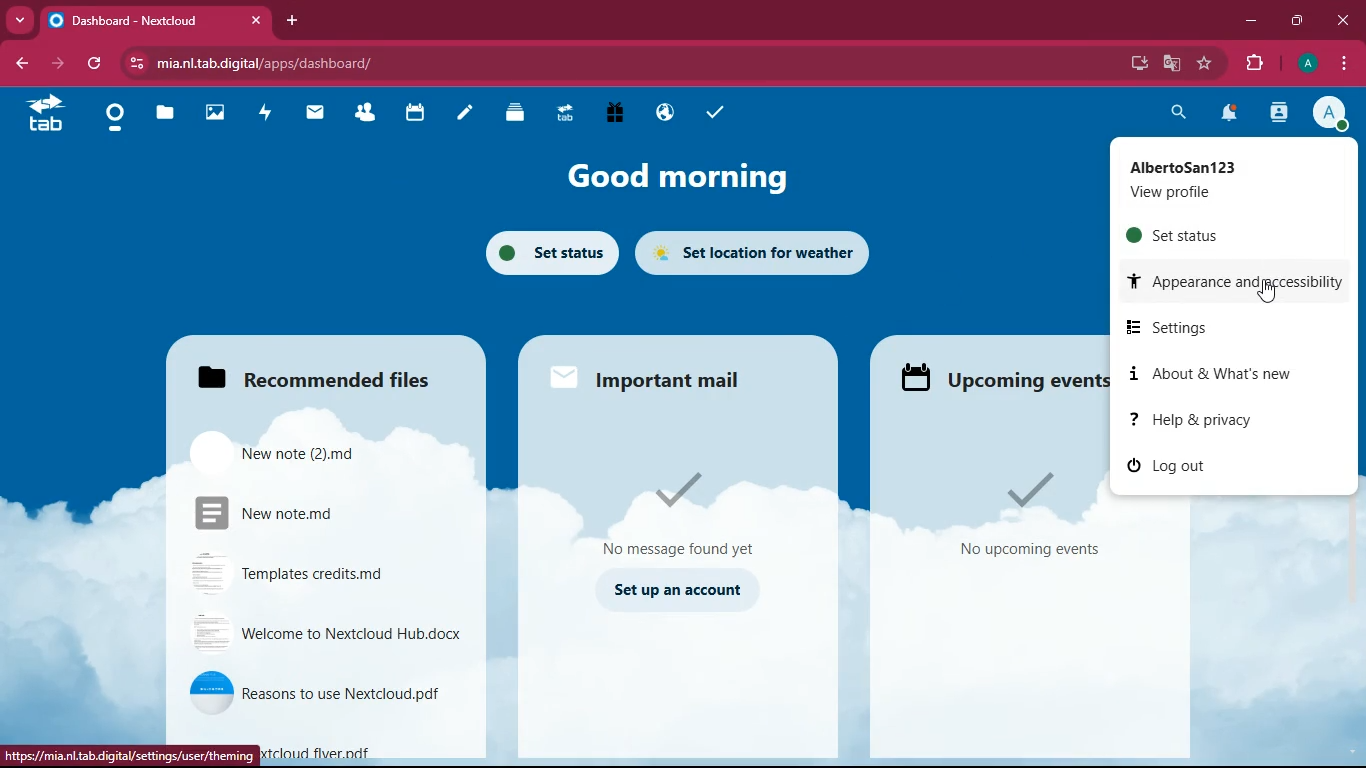 The width and height of the screenshot is (1366, 768). I want to click on images, so click(219, 111).